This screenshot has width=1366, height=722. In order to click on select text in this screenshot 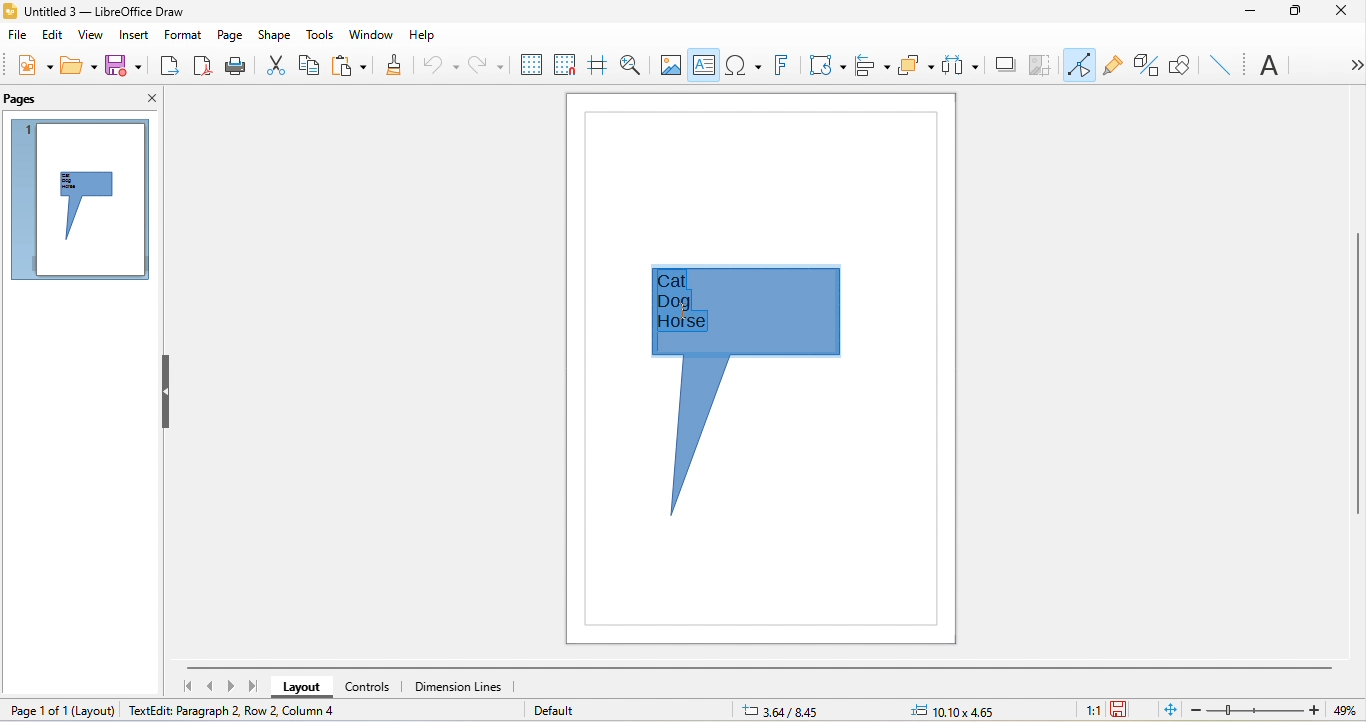, I will do `click(682, 299)`.